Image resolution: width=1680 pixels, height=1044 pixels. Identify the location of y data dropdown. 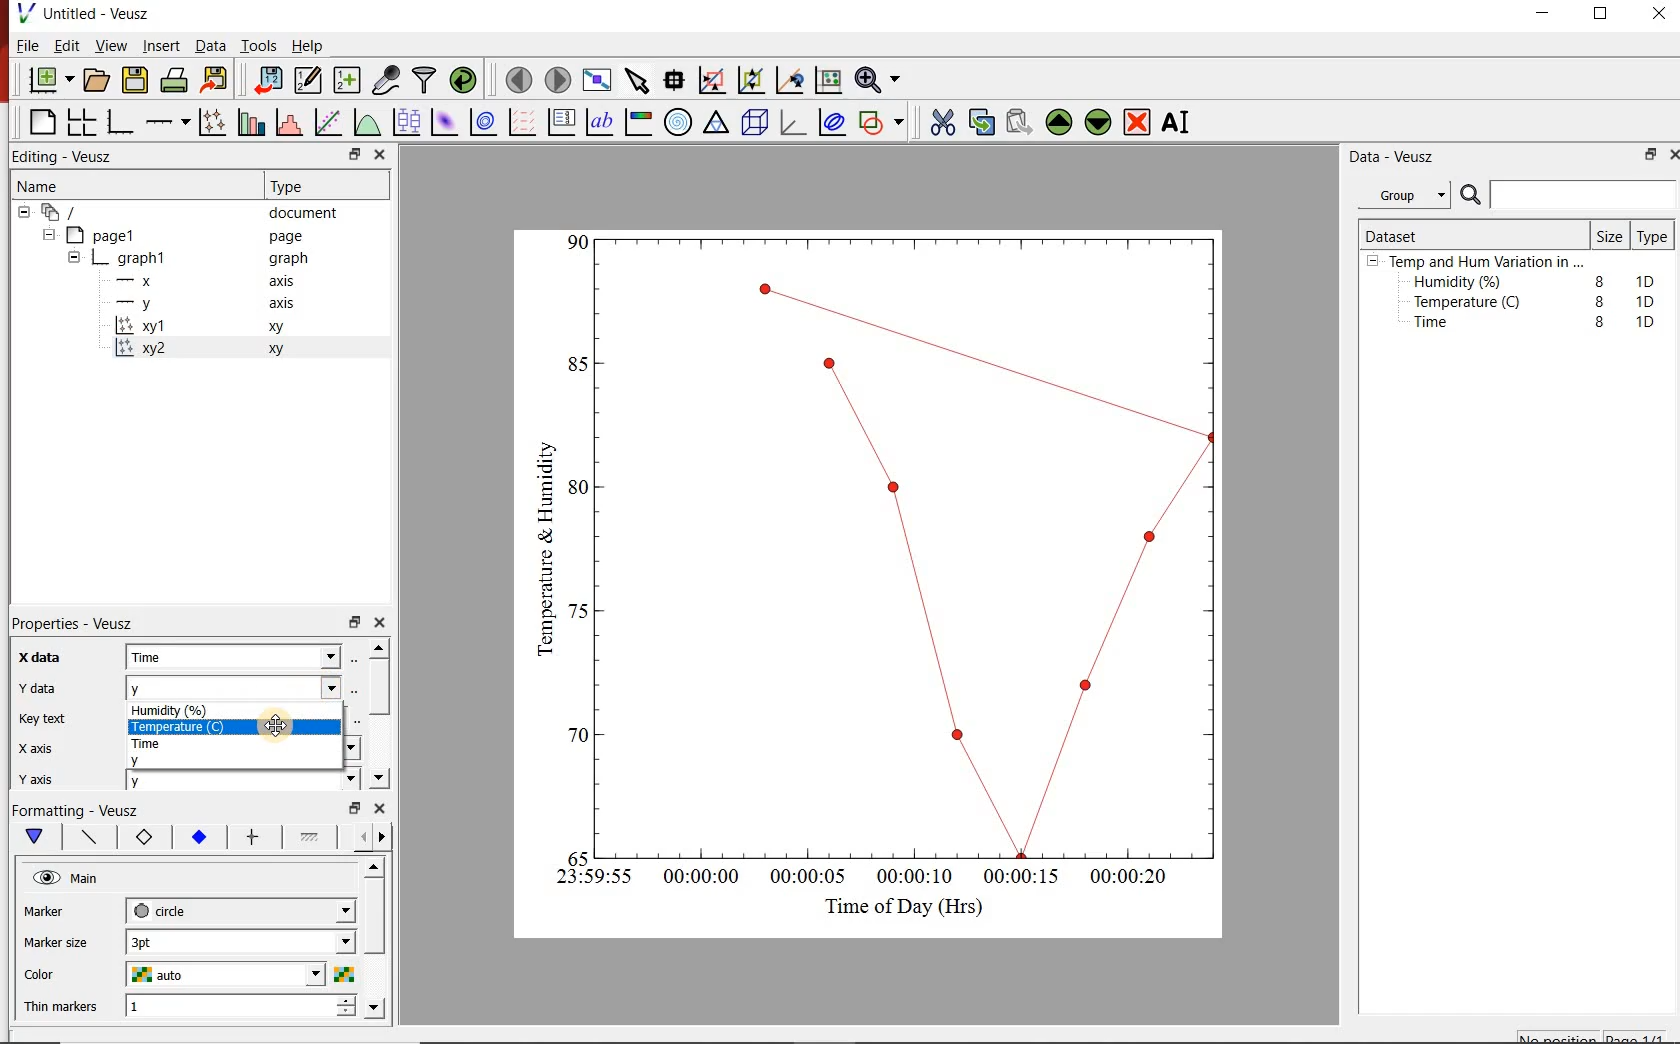
(299, 688).